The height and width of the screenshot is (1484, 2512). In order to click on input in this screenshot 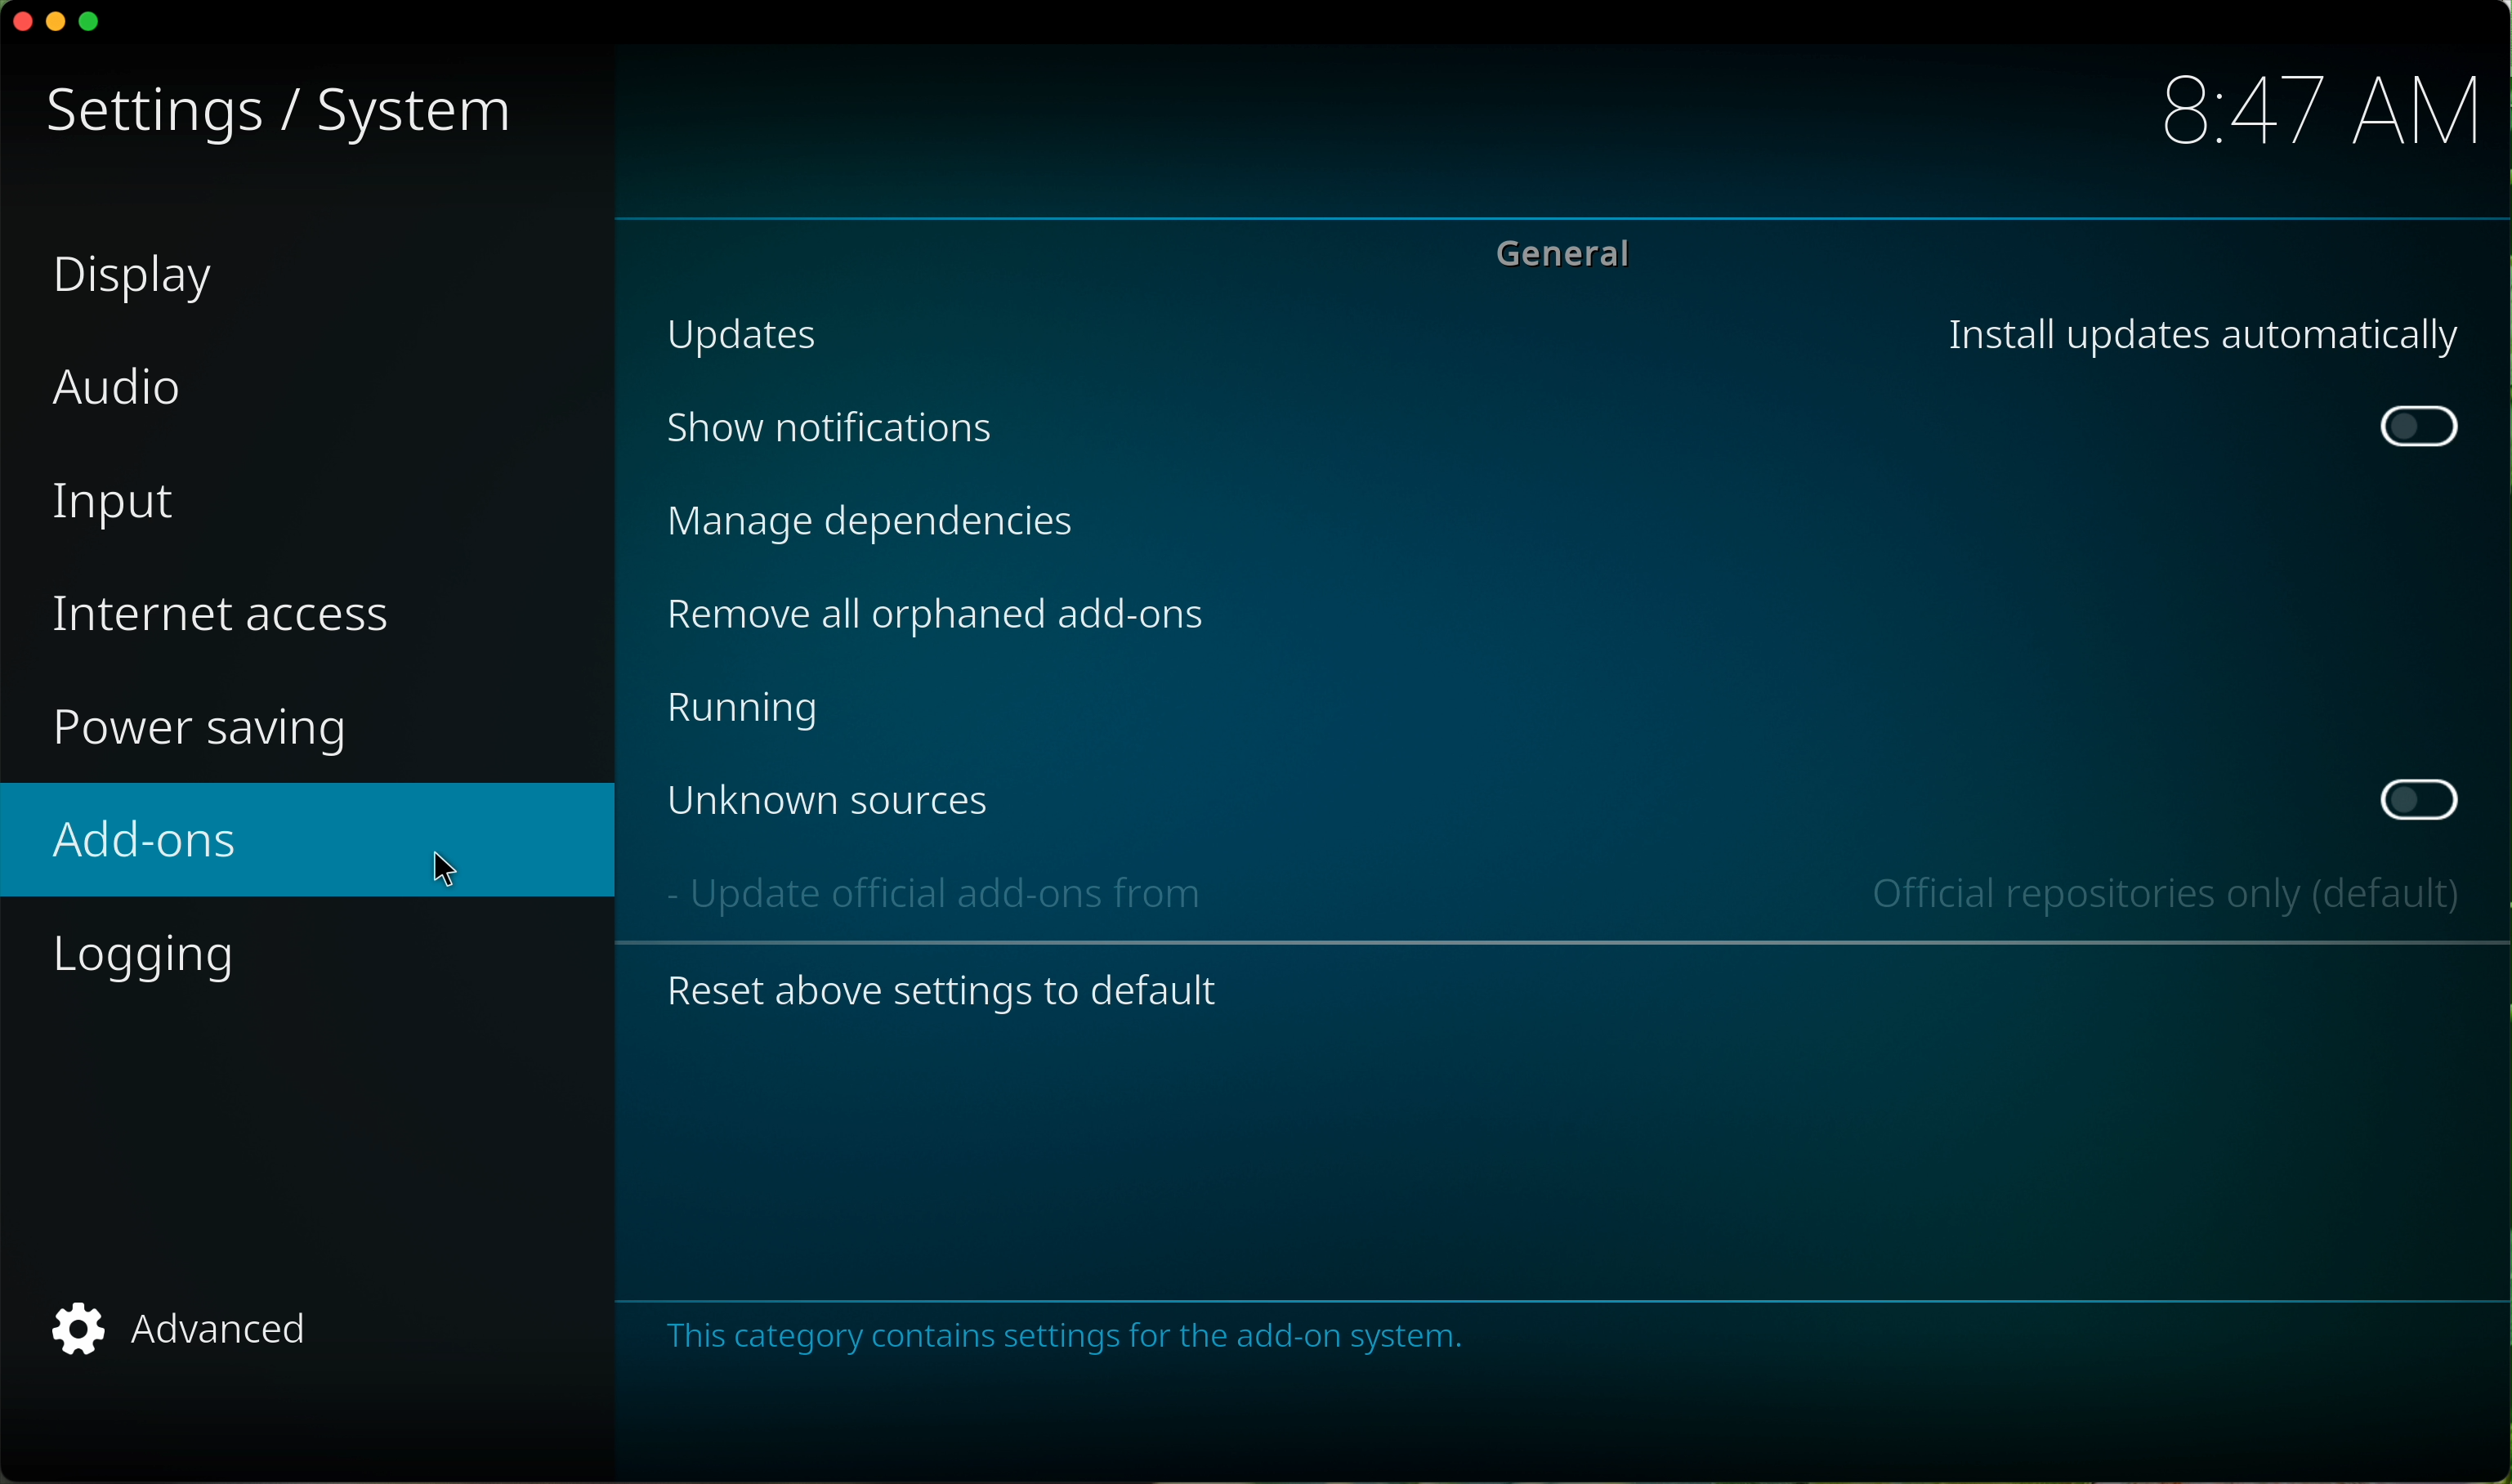, I will do `click(118, 507)`.